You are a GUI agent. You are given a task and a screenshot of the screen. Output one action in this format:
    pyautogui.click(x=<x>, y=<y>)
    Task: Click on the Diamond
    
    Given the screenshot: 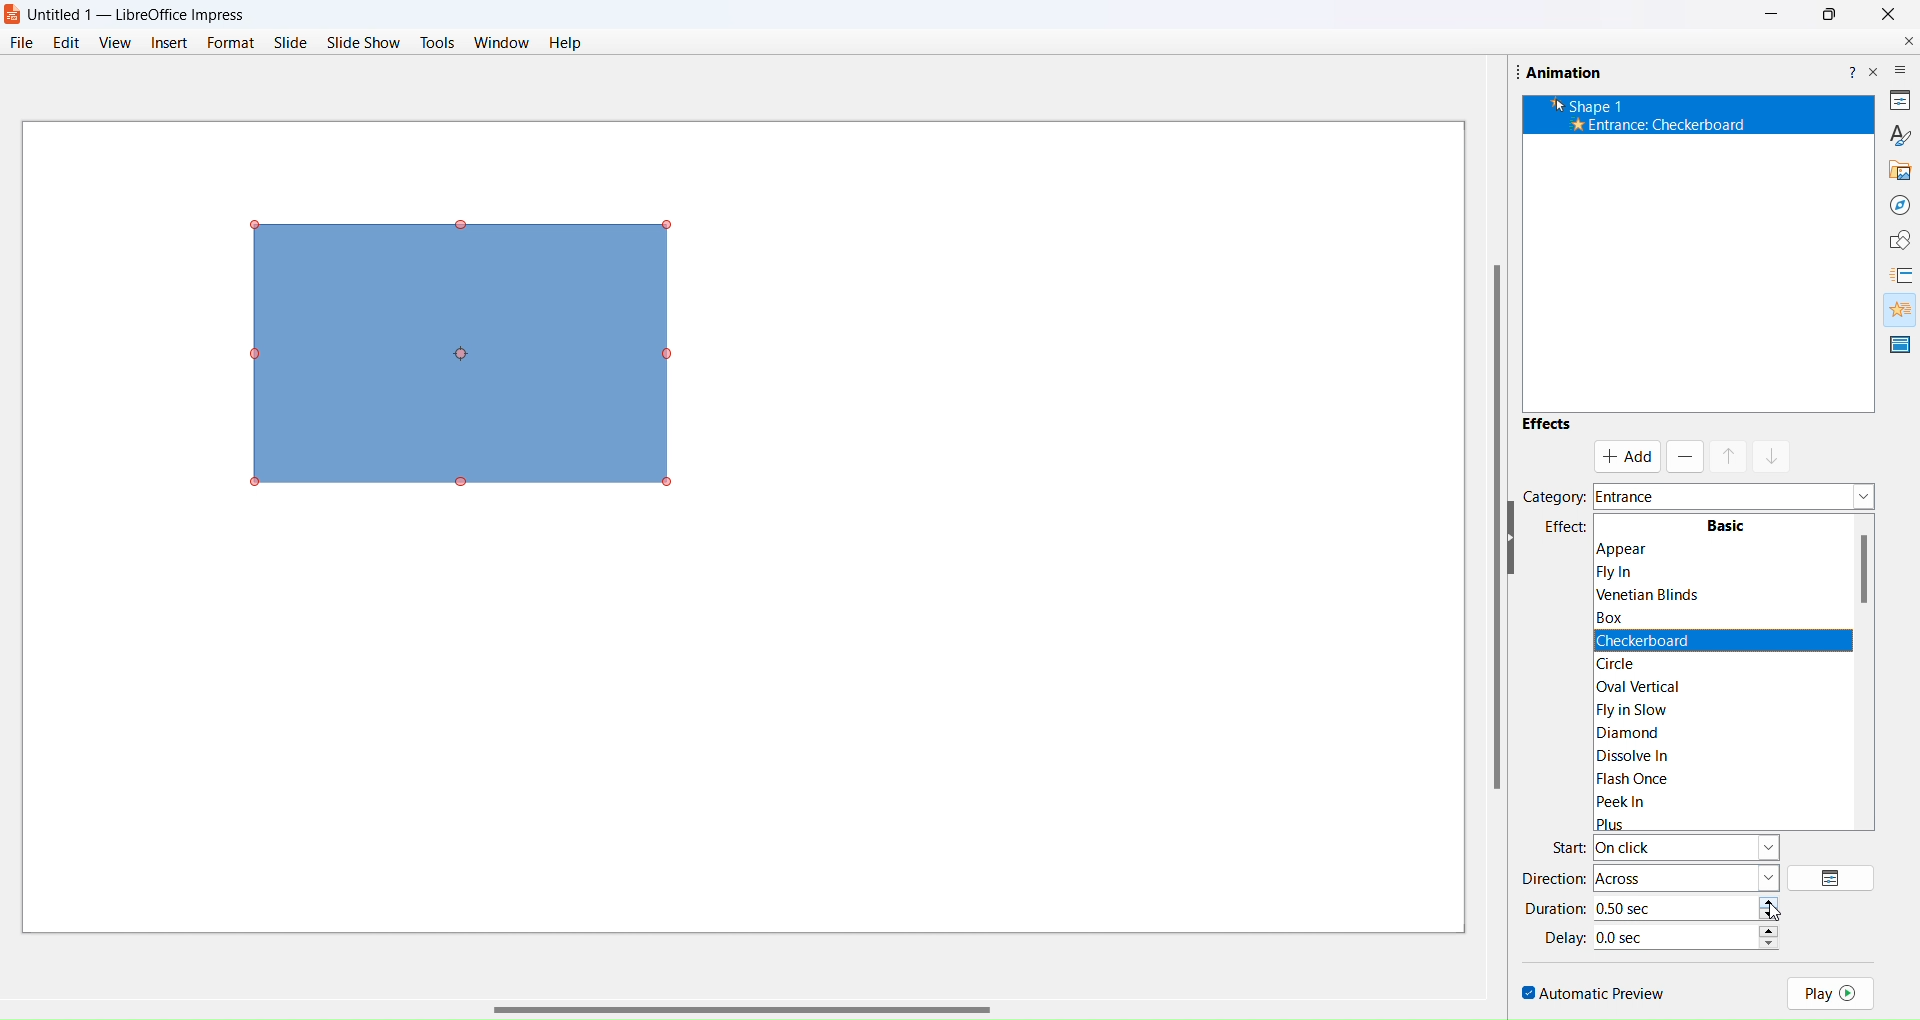 What is the action you would take?
    pyautogui.click(x=1642, y=730)
    